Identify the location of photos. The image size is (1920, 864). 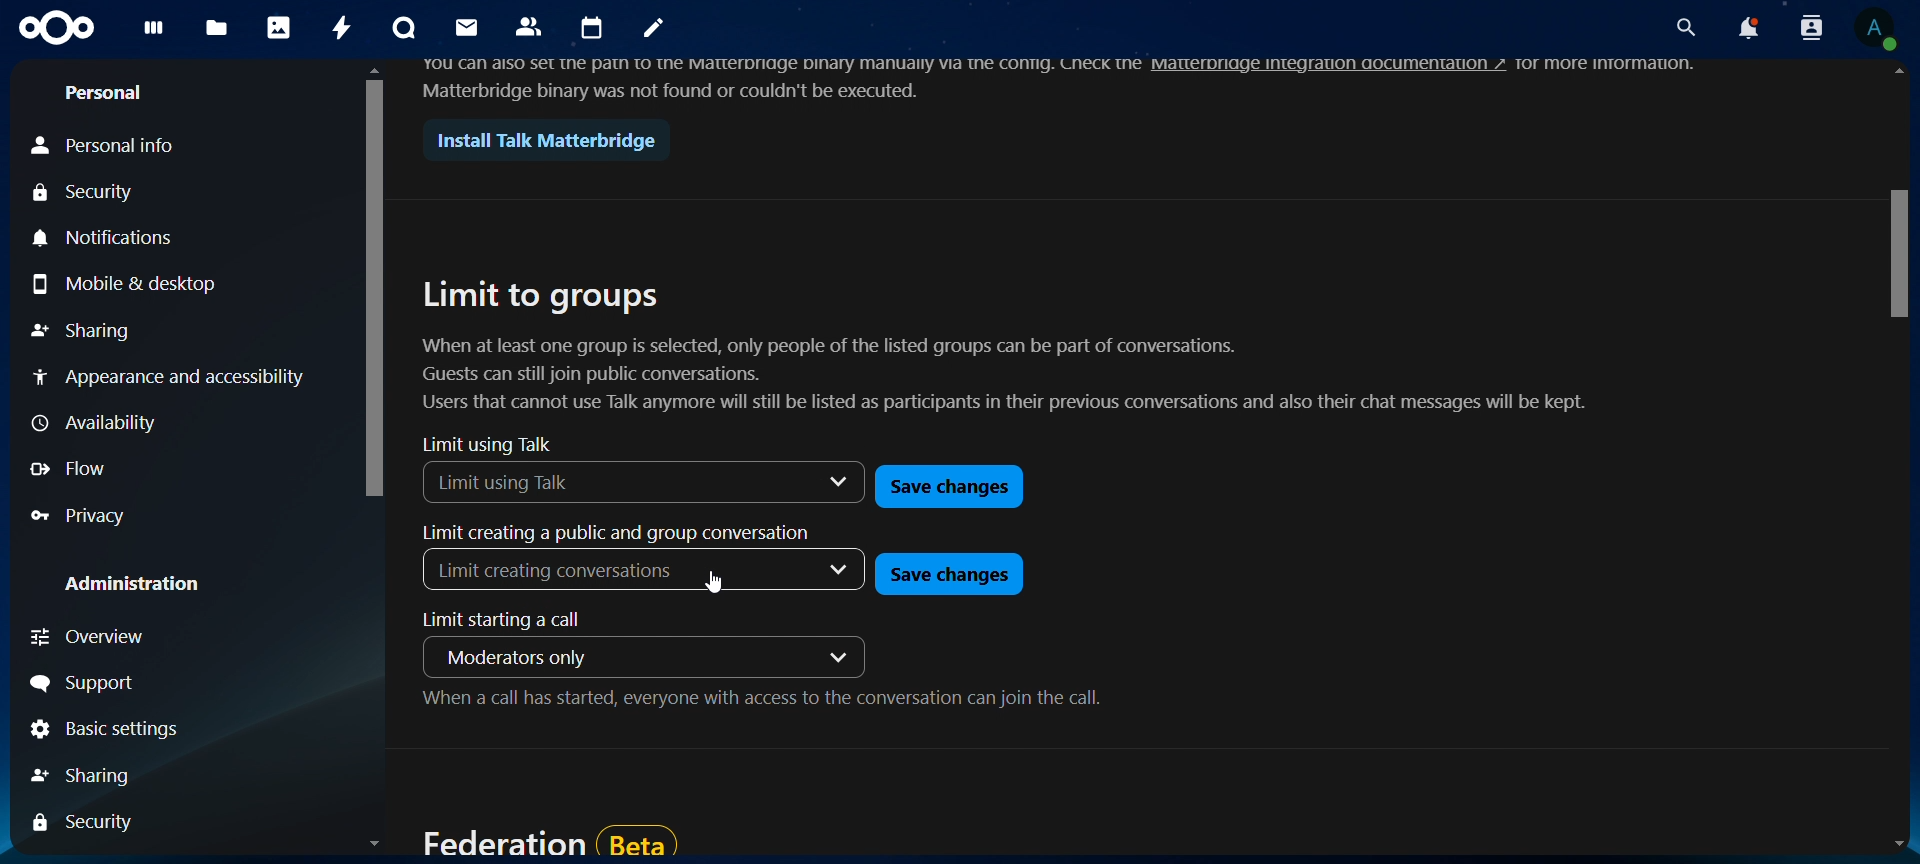
(280, 26).